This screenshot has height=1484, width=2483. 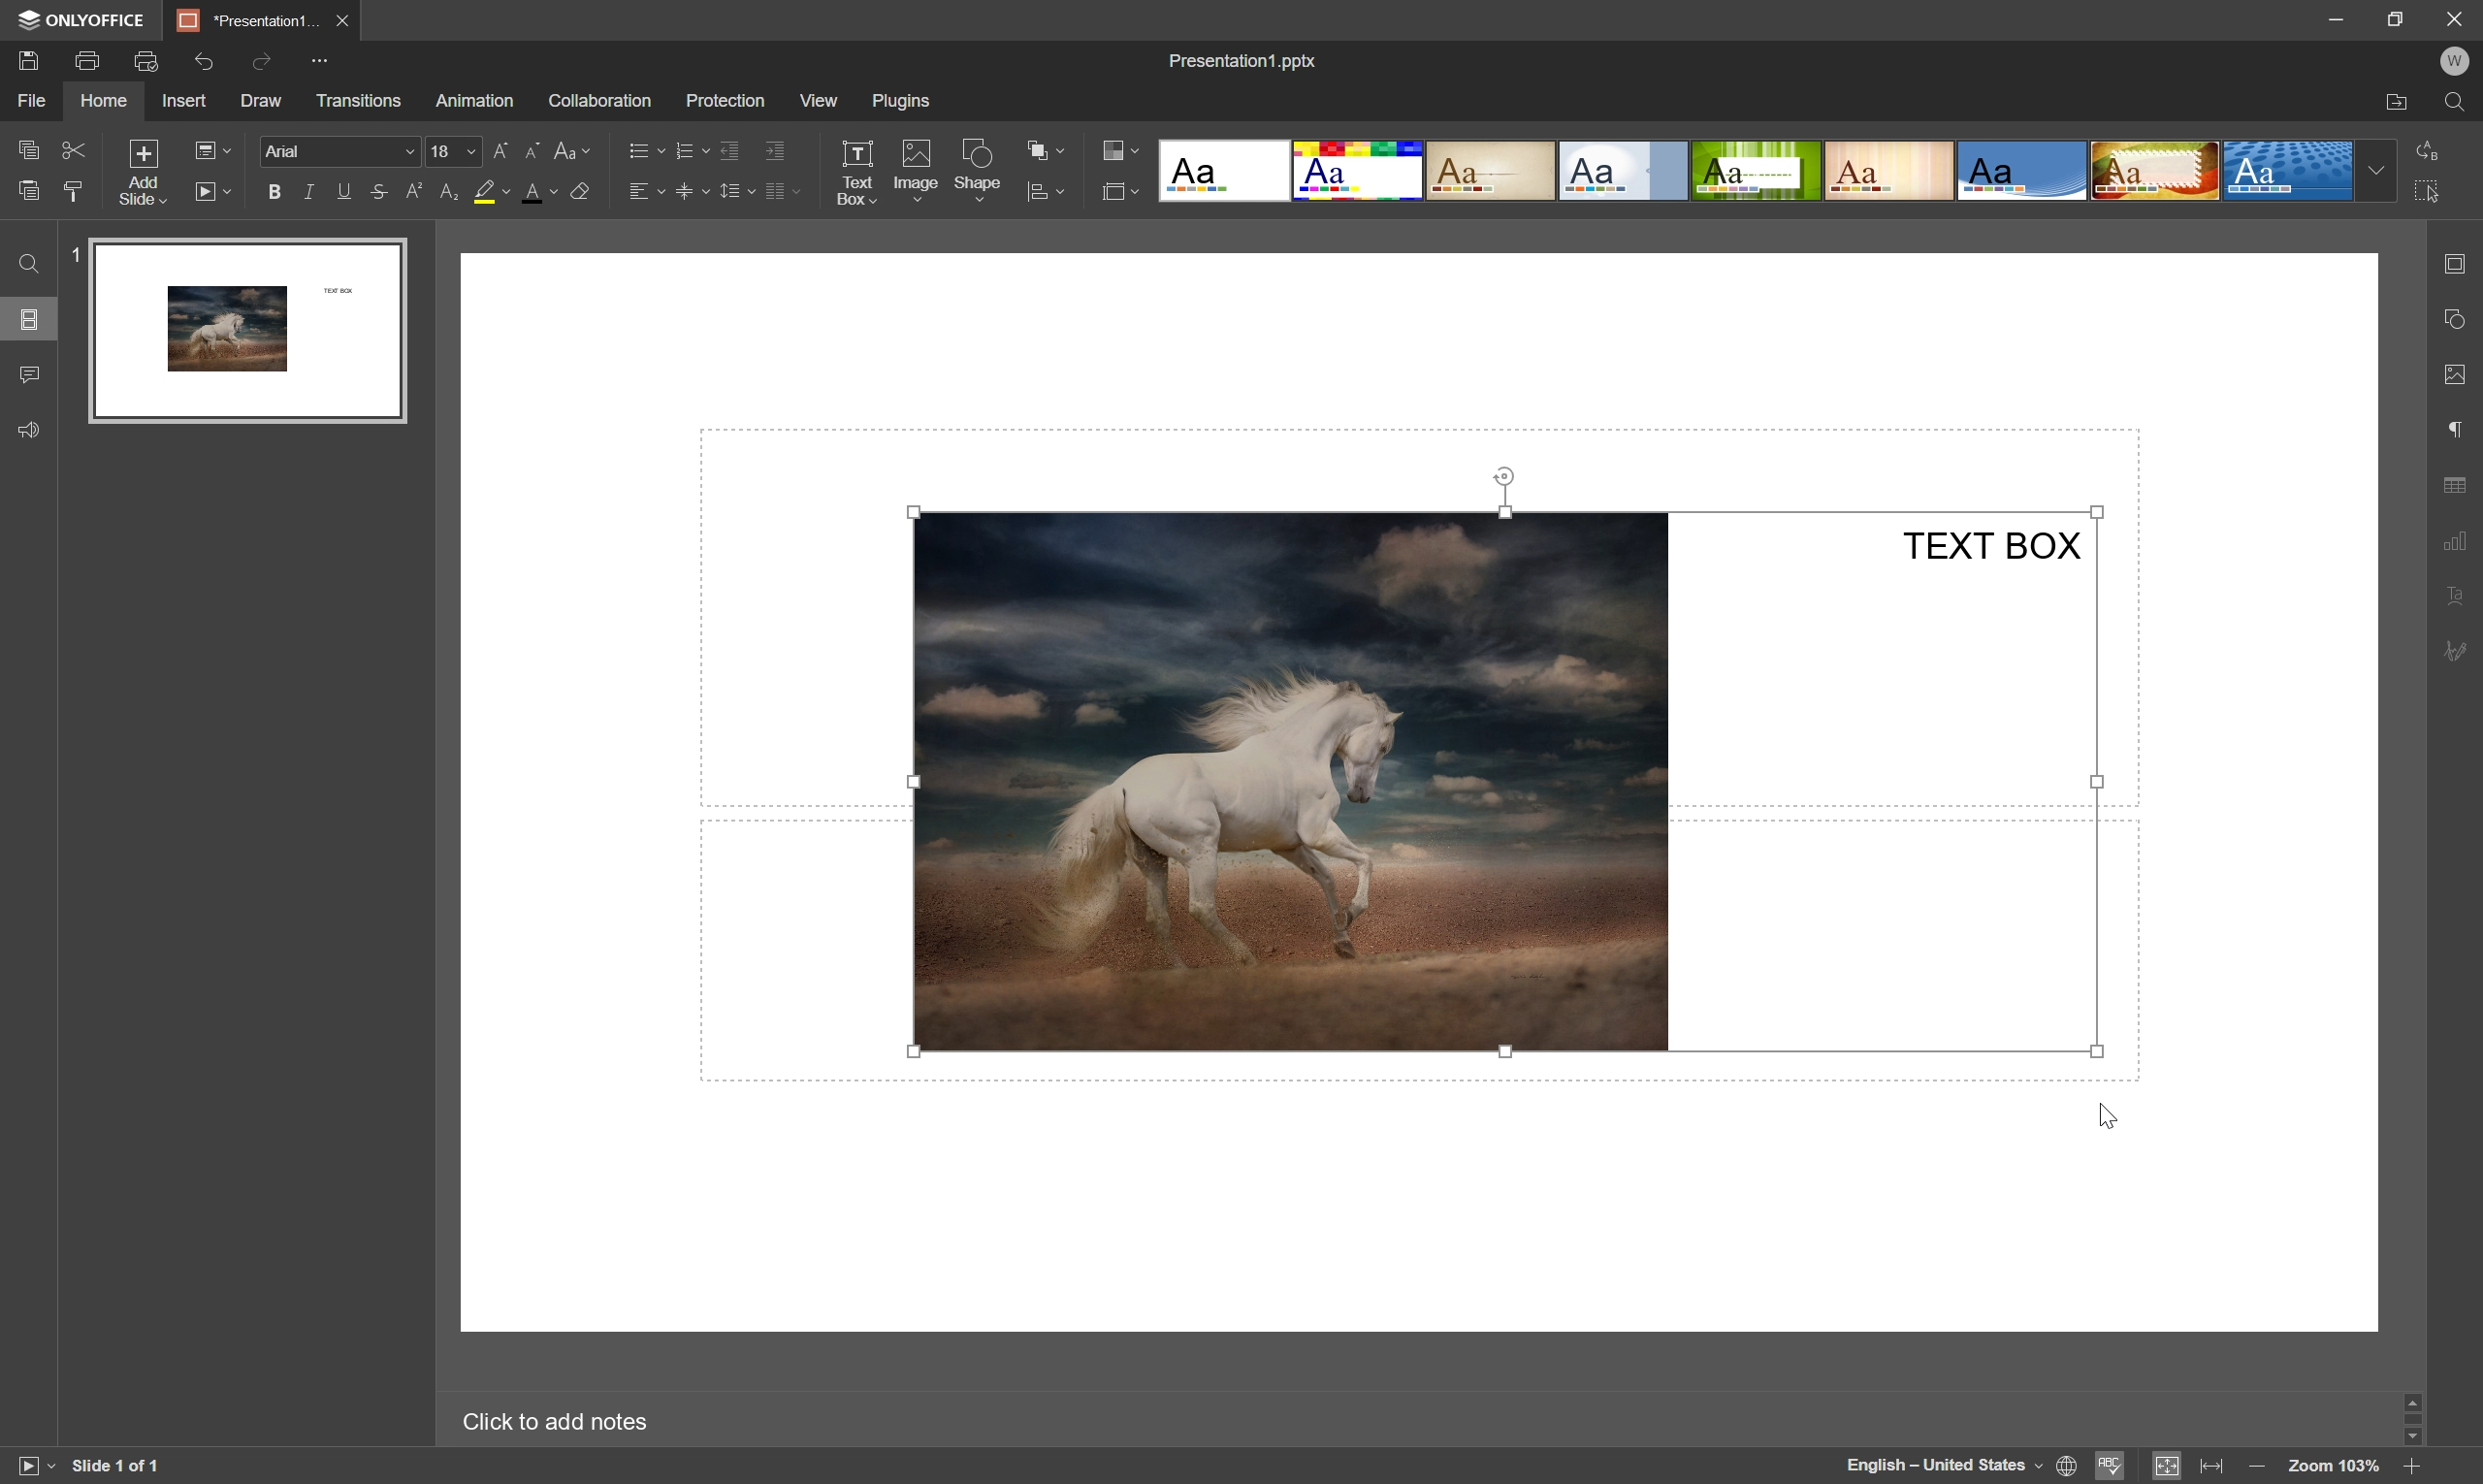 What do you see at coordinates (89, 59) in the screenshot?
I see `print` at bounding box center [89, 59].